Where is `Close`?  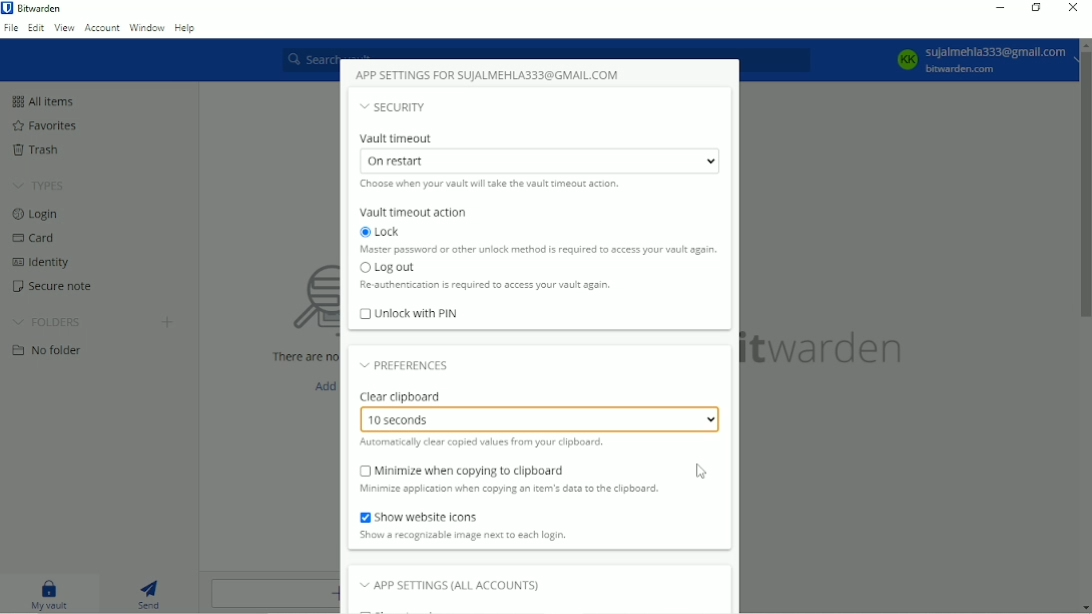 Close is located at coordinates (1074, 9).